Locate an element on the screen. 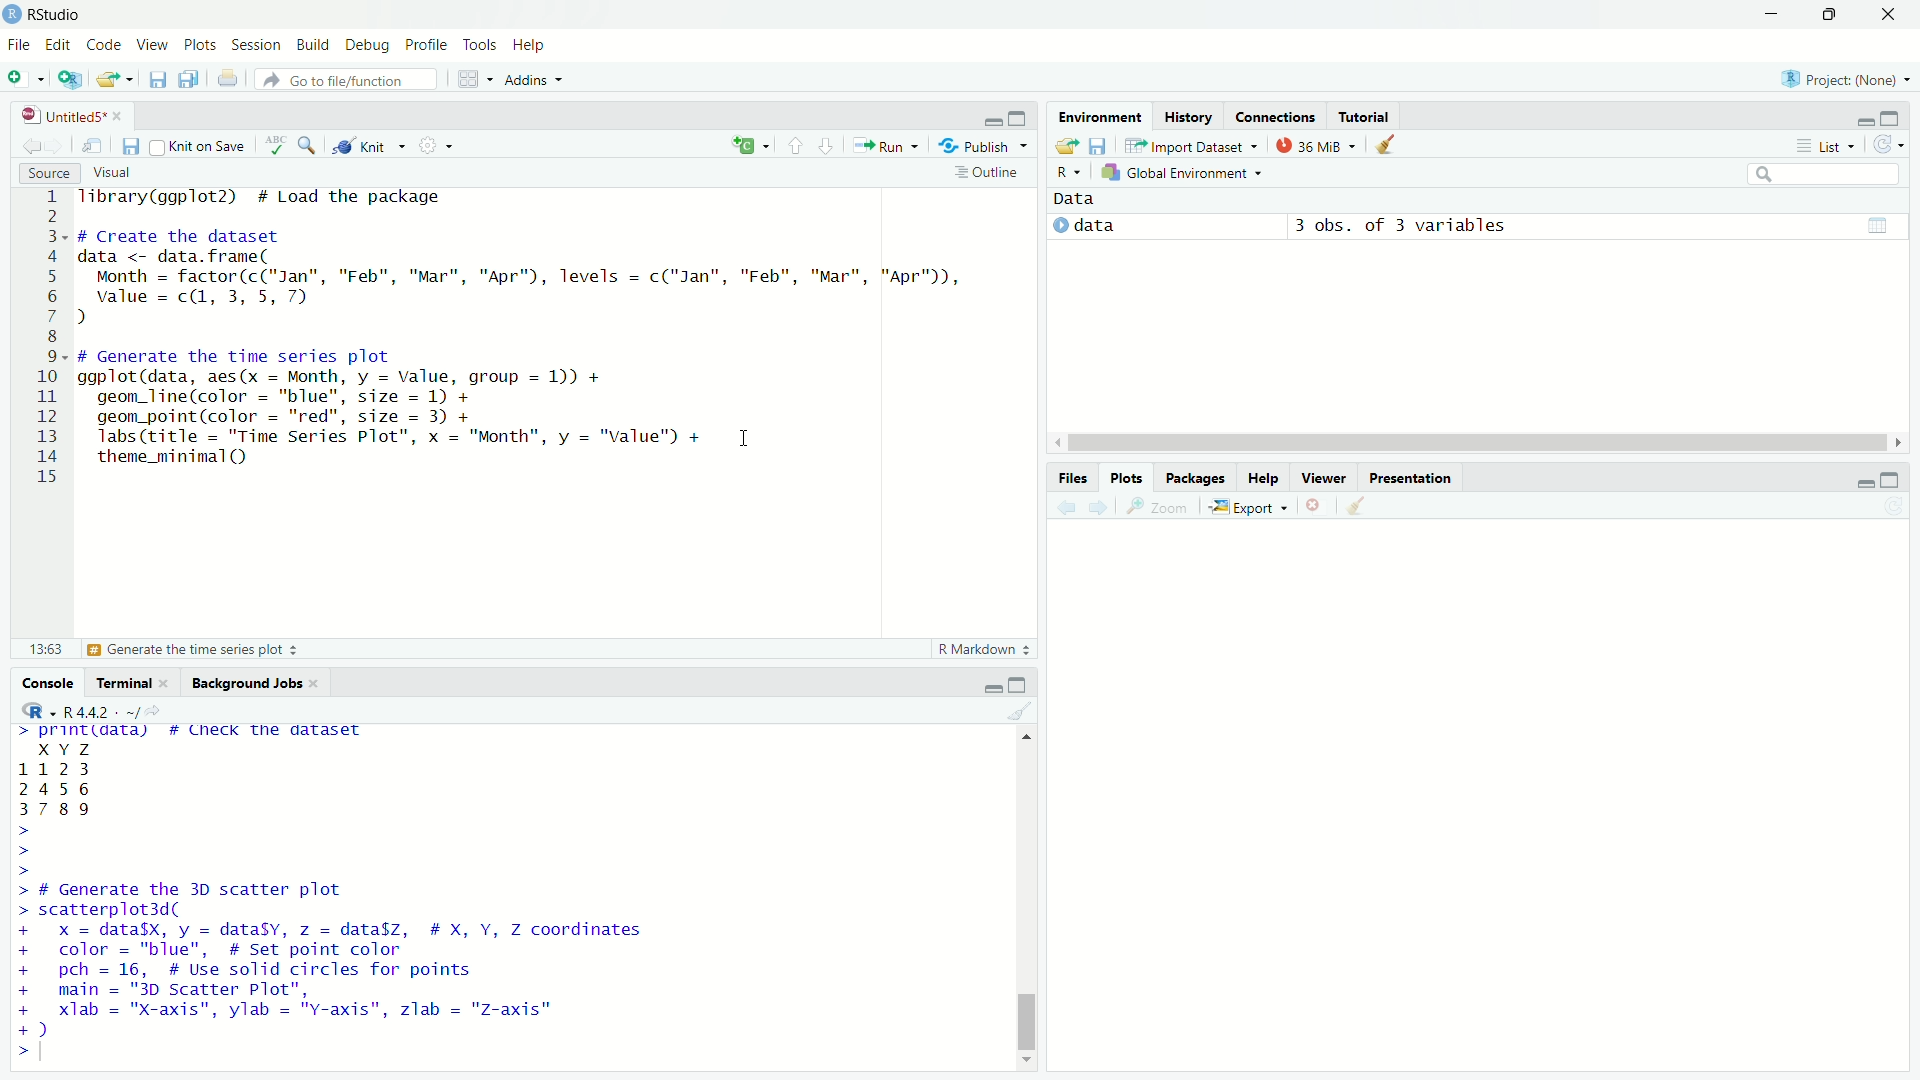 The height and width of the screenshot is (1080, 1920). Generate the time series plot is located at coordinates (192, 651).